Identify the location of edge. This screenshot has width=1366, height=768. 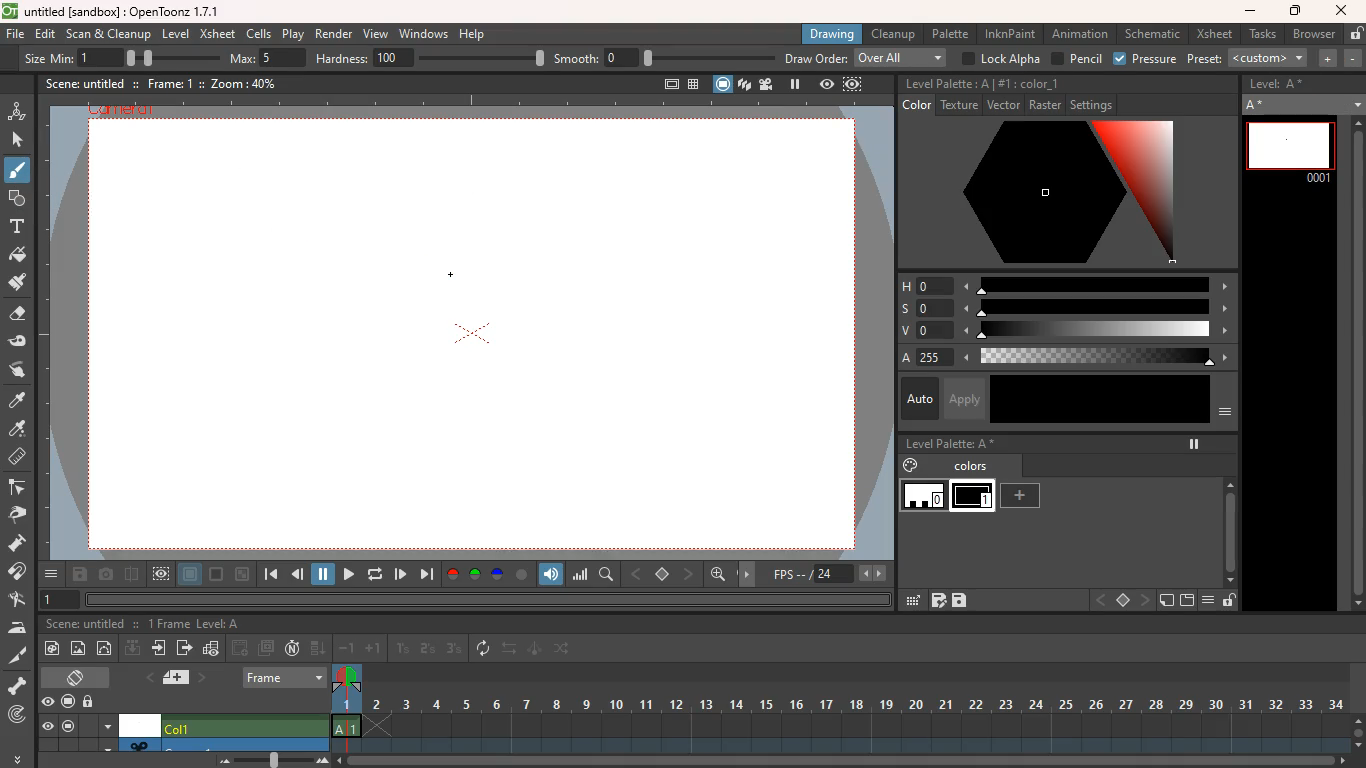
(20, 489).